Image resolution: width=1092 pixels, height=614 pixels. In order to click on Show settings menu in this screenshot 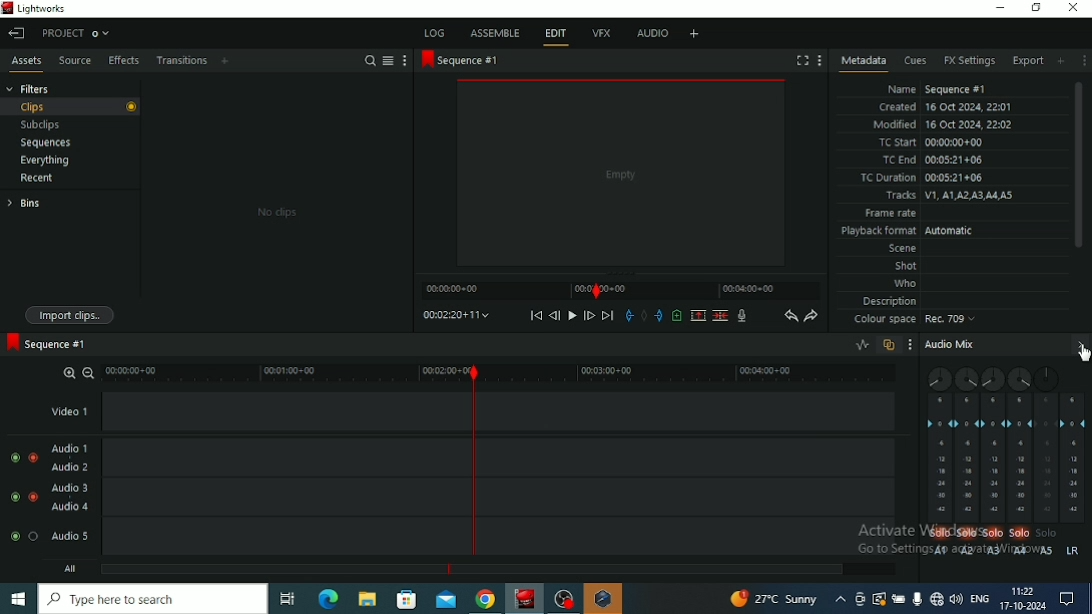, I will do `click(403, 61)`.